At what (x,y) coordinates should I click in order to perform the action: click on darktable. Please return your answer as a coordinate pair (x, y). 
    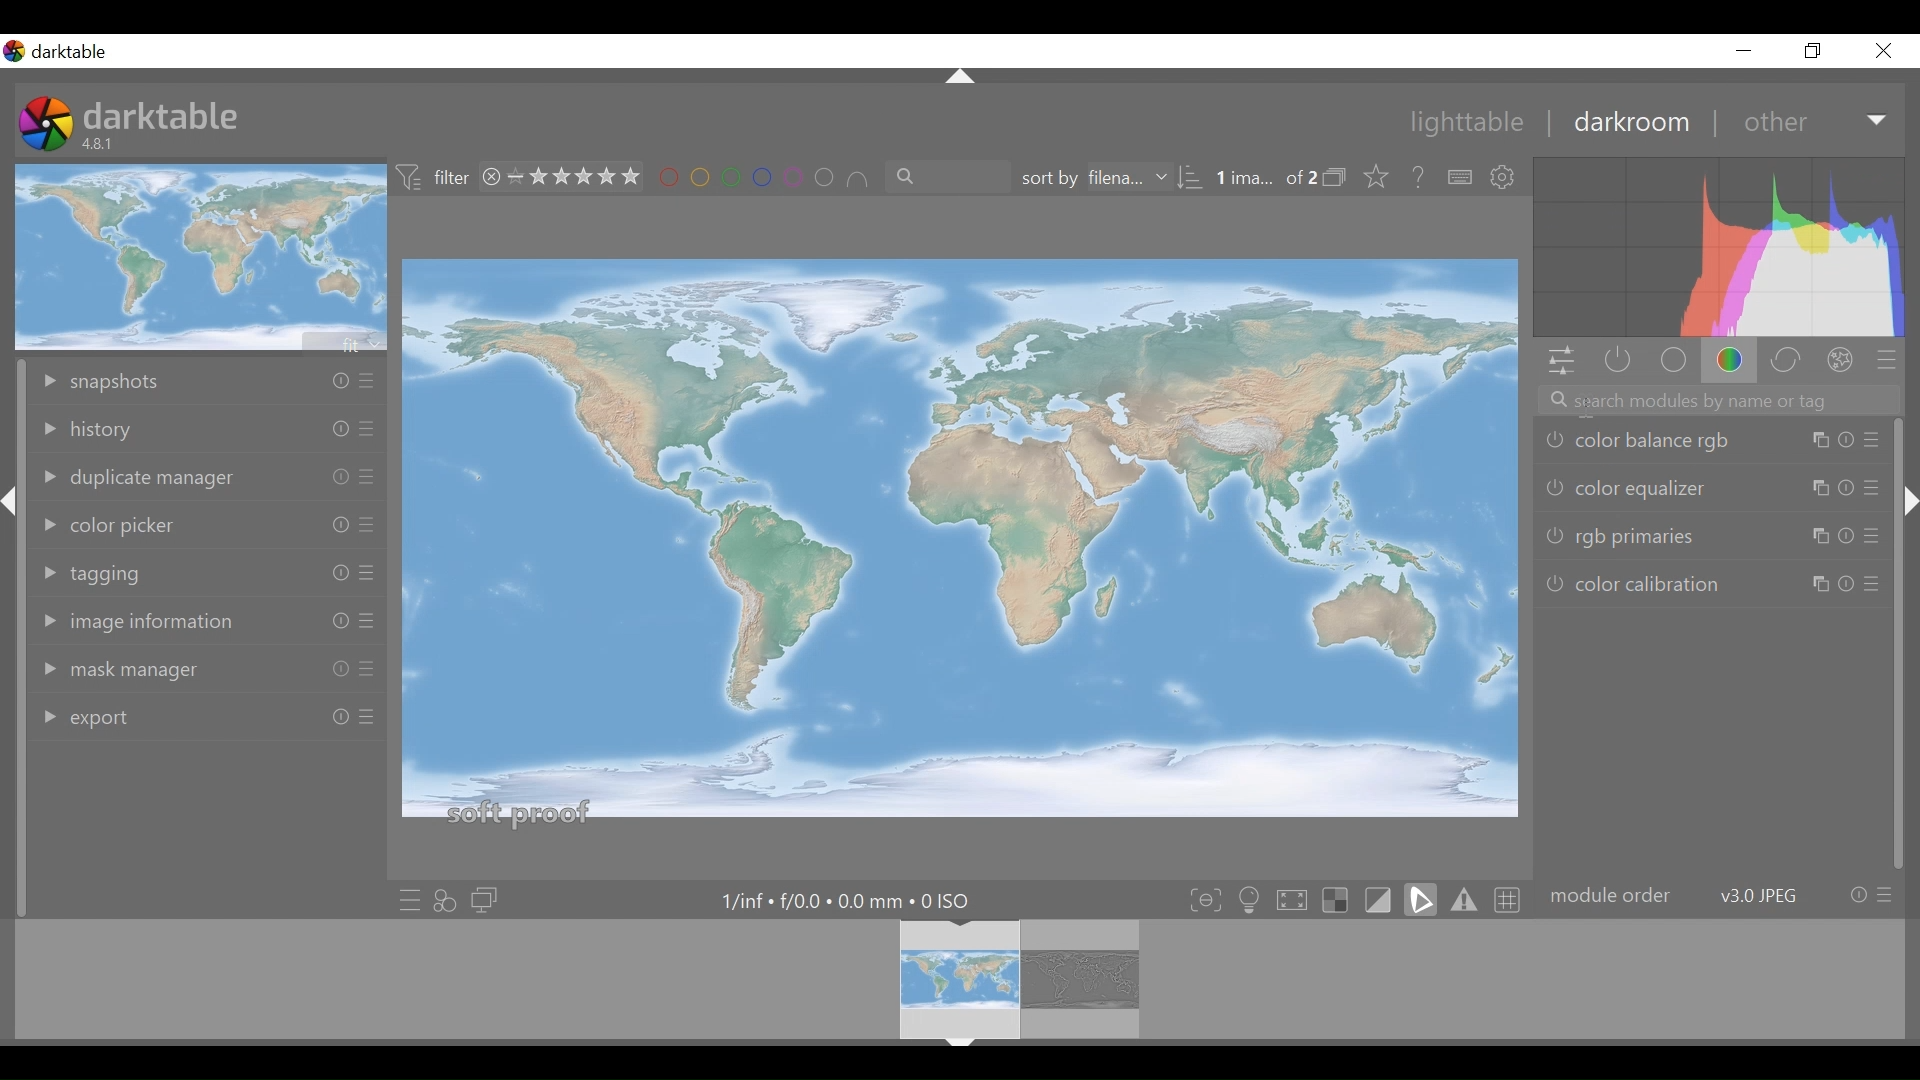
    Looking at the image, I should click on (169, 113).